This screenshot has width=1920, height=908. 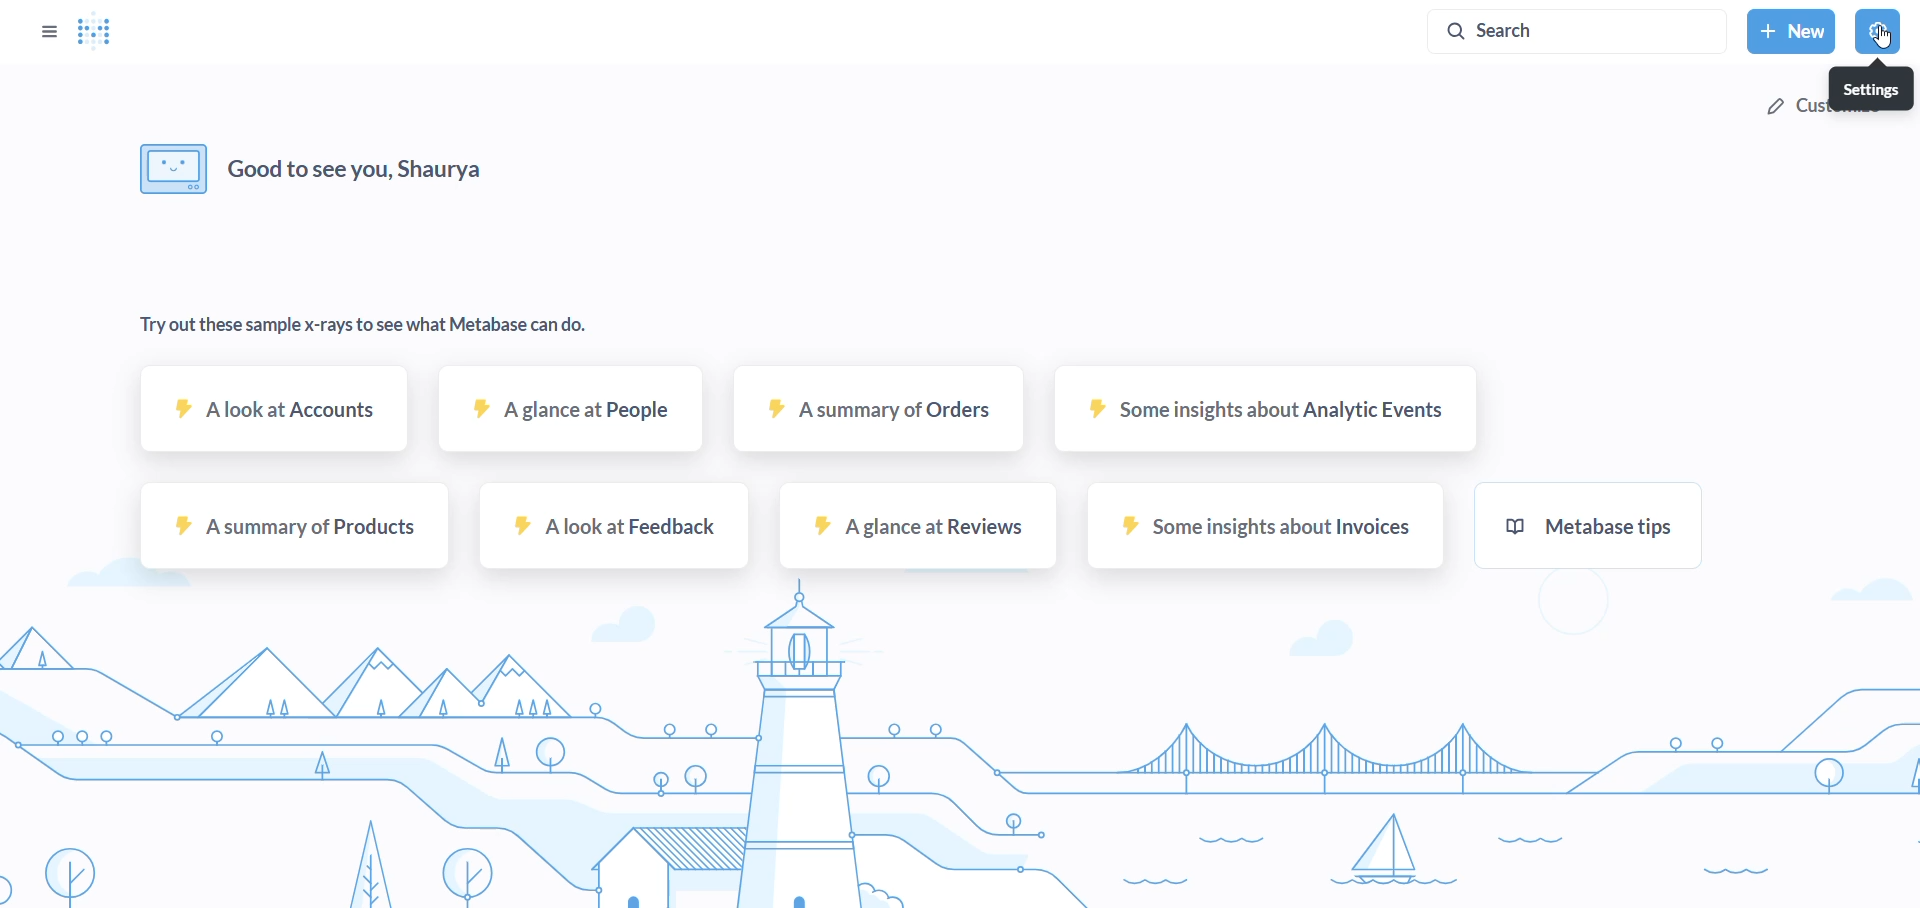 What do you see at coordinates (47, 29) in the screenshot?
I see `show sidebar` at bounding box center [47, 29].